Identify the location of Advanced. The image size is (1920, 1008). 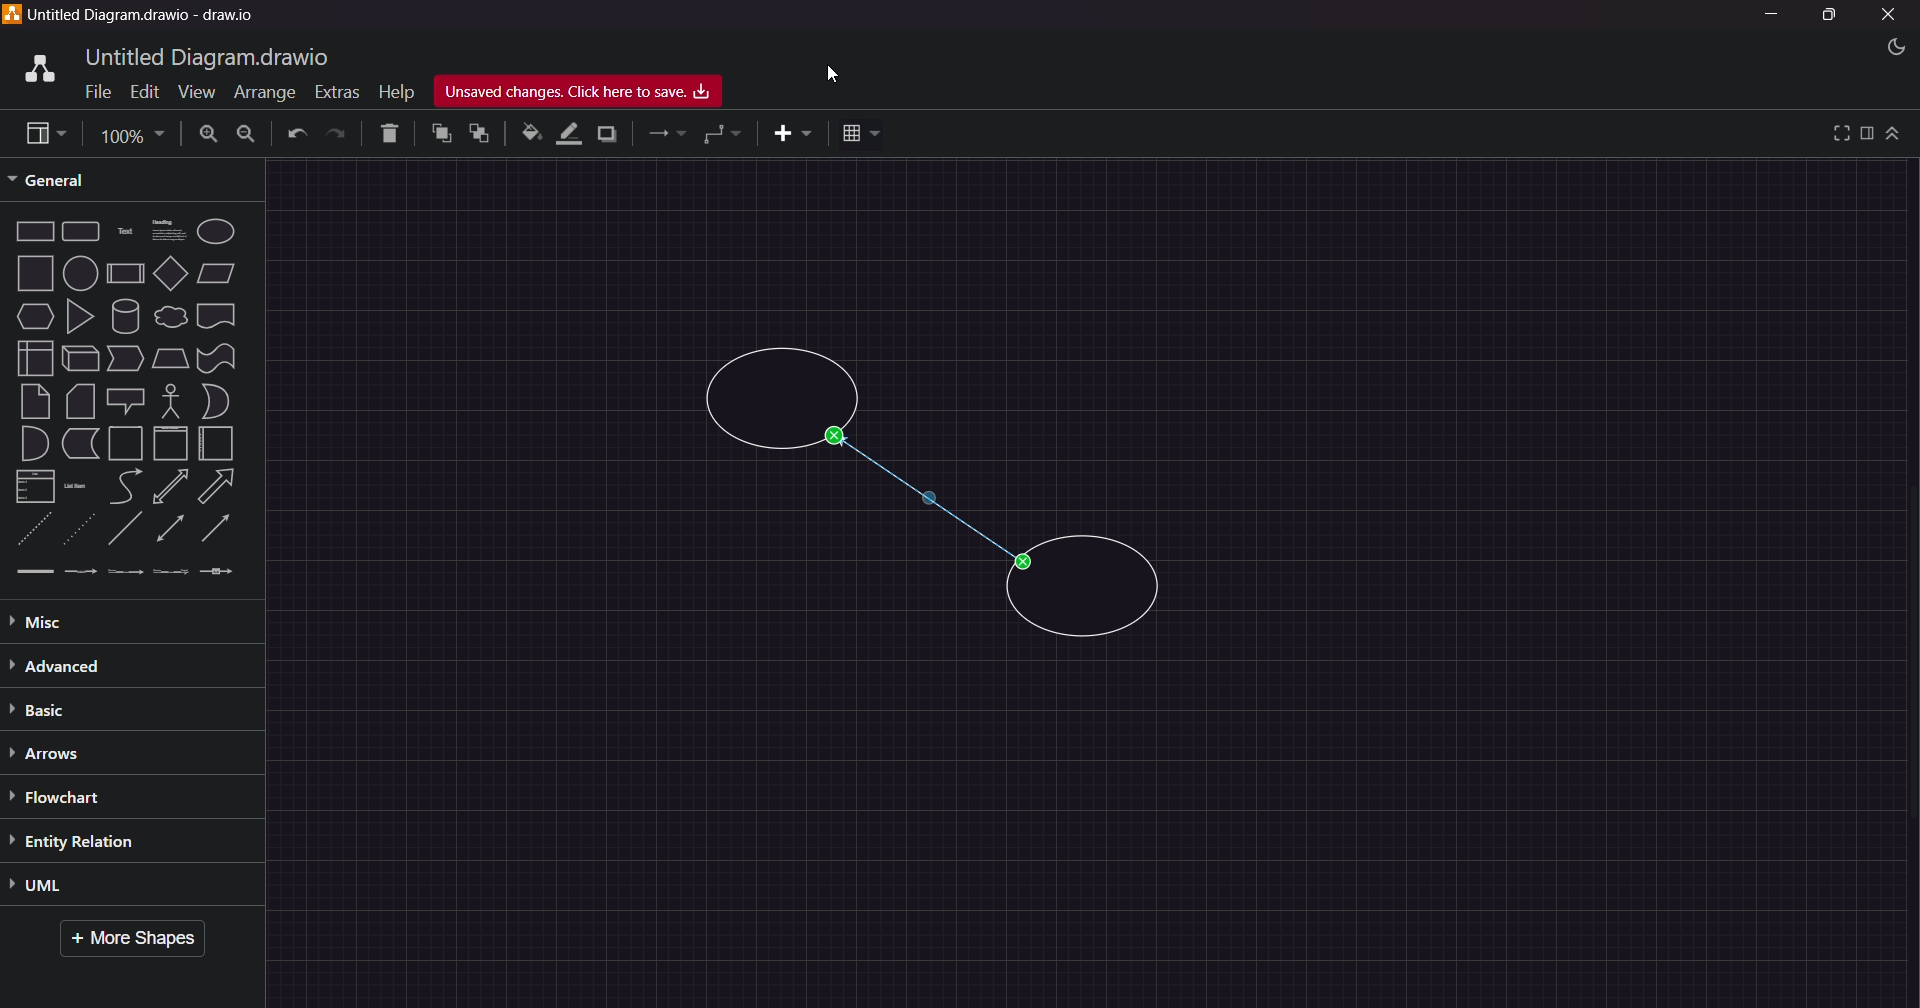
(100, 665).